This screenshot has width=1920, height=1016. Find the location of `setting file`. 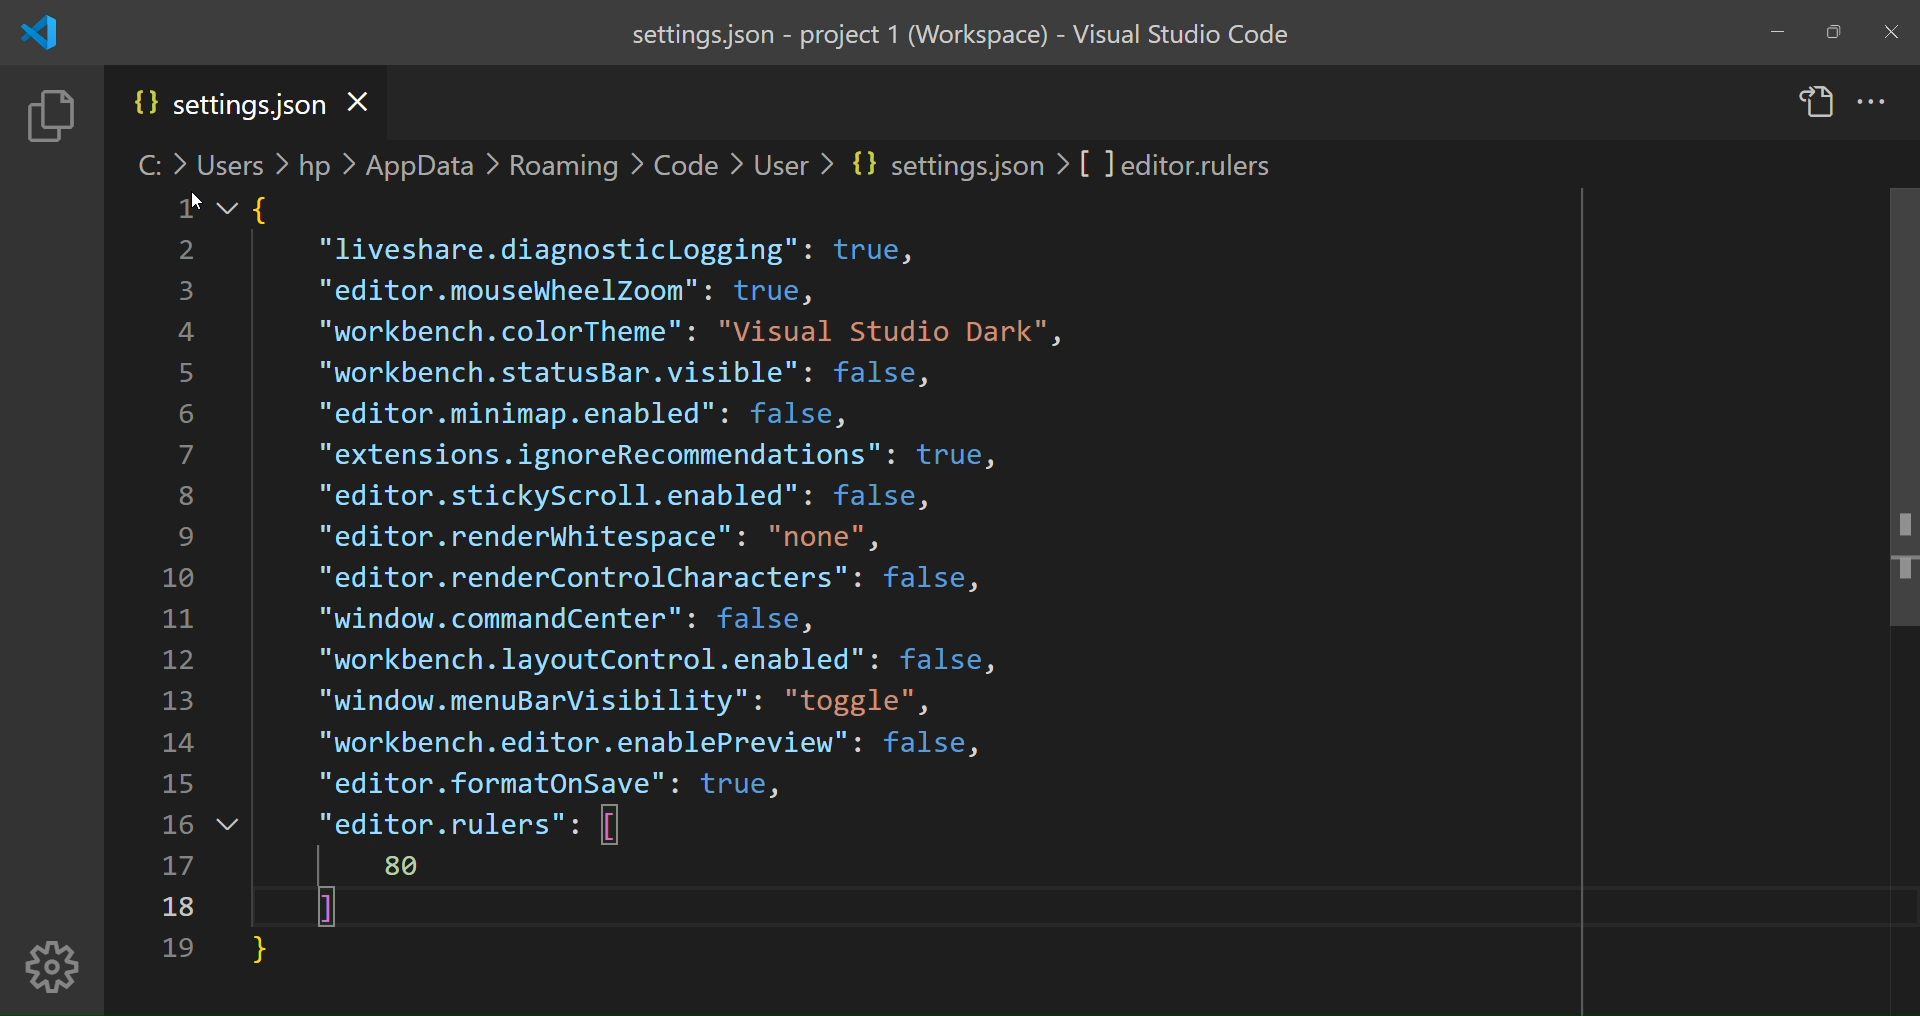

setting file is located at coordinates (226, 105).